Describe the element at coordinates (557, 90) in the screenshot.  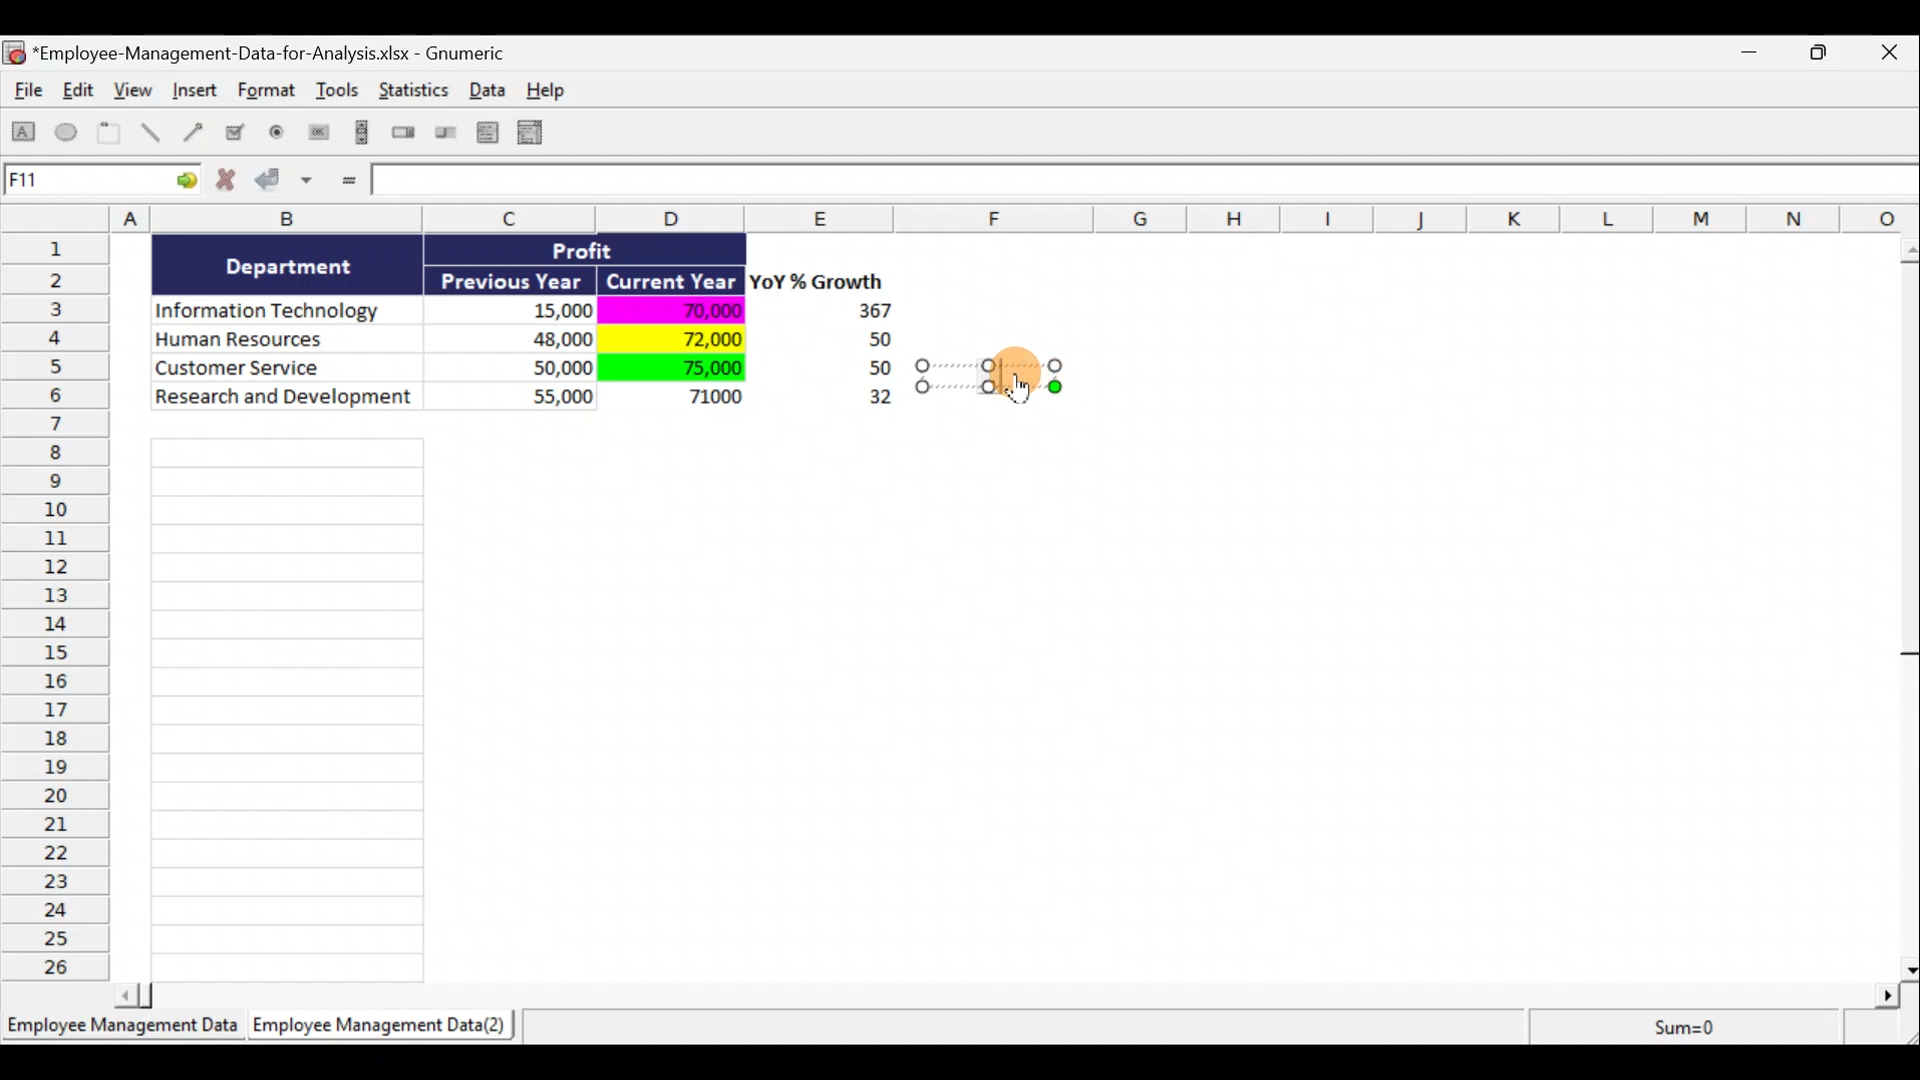
I see `Help` at that location.